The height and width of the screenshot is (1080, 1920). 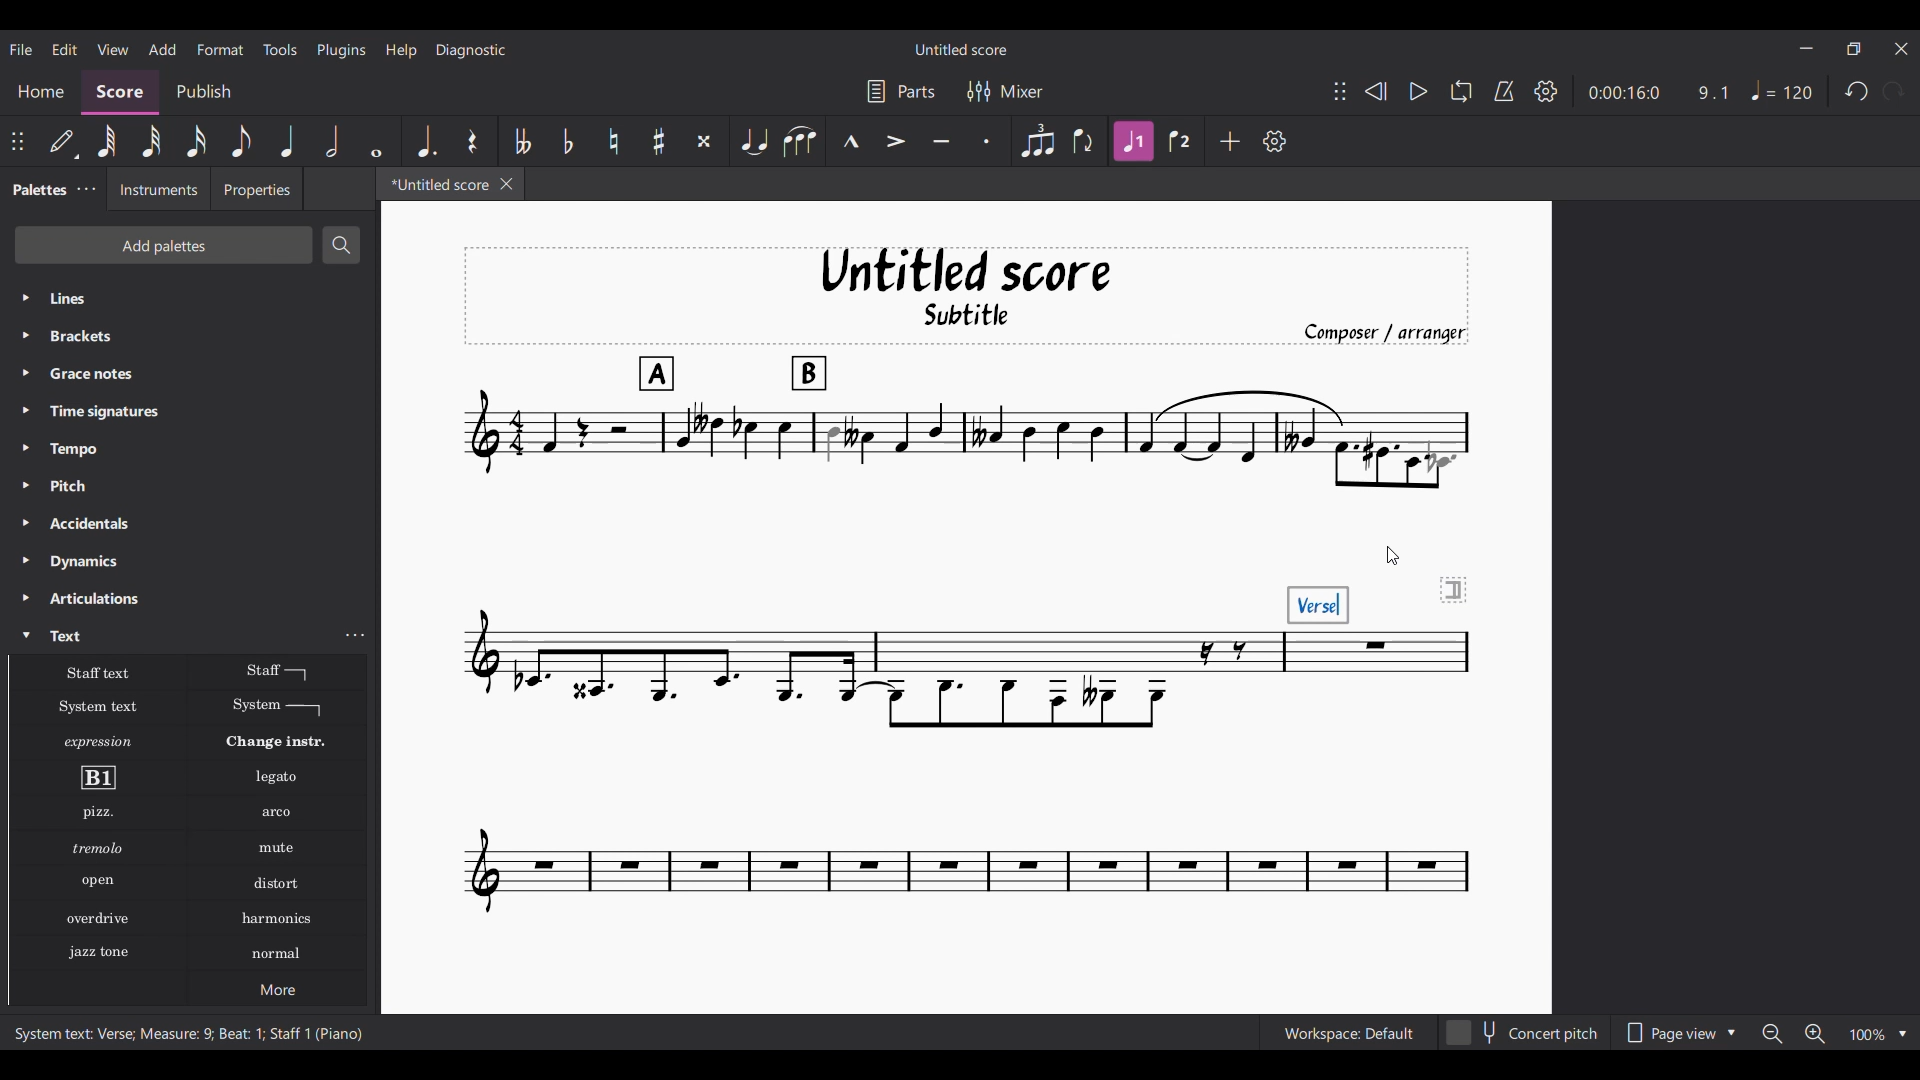 I want to click on Toggle double sharp, so click(x=704, y=141).